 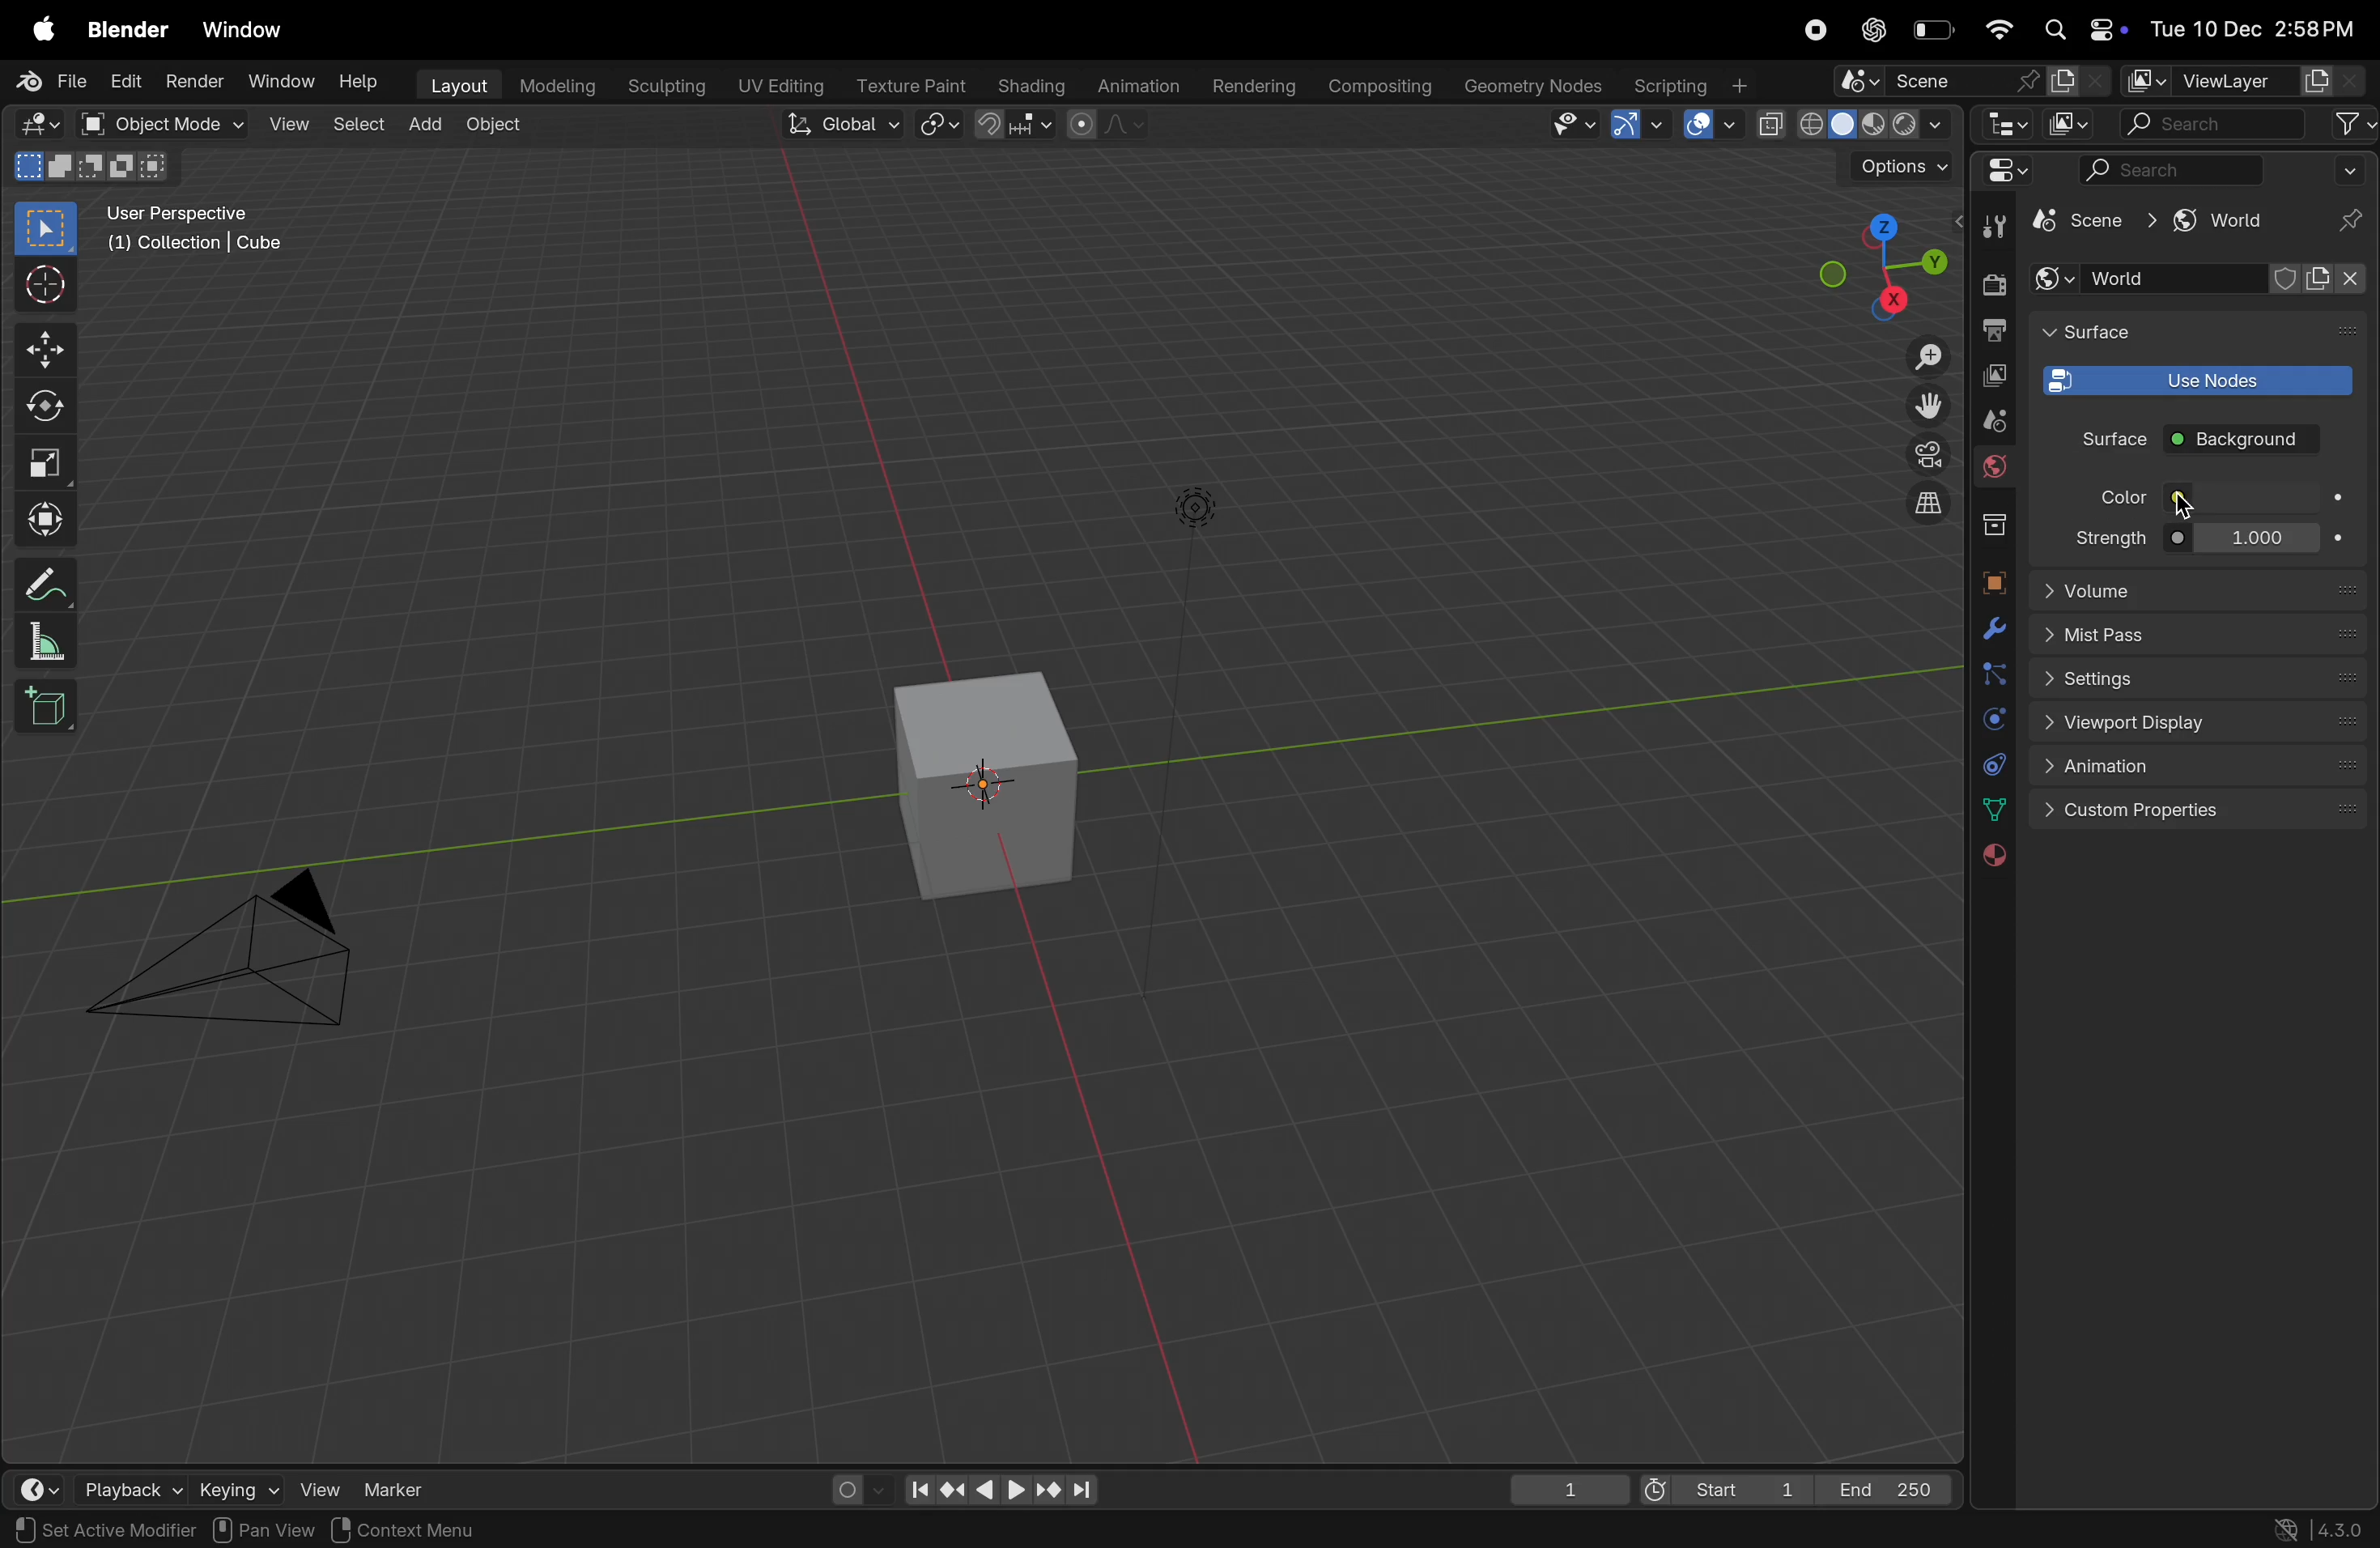 What do you see at coordinates (2242, 442) in the screenshot?
I see `back ground` at bounding box center [2242, 442].